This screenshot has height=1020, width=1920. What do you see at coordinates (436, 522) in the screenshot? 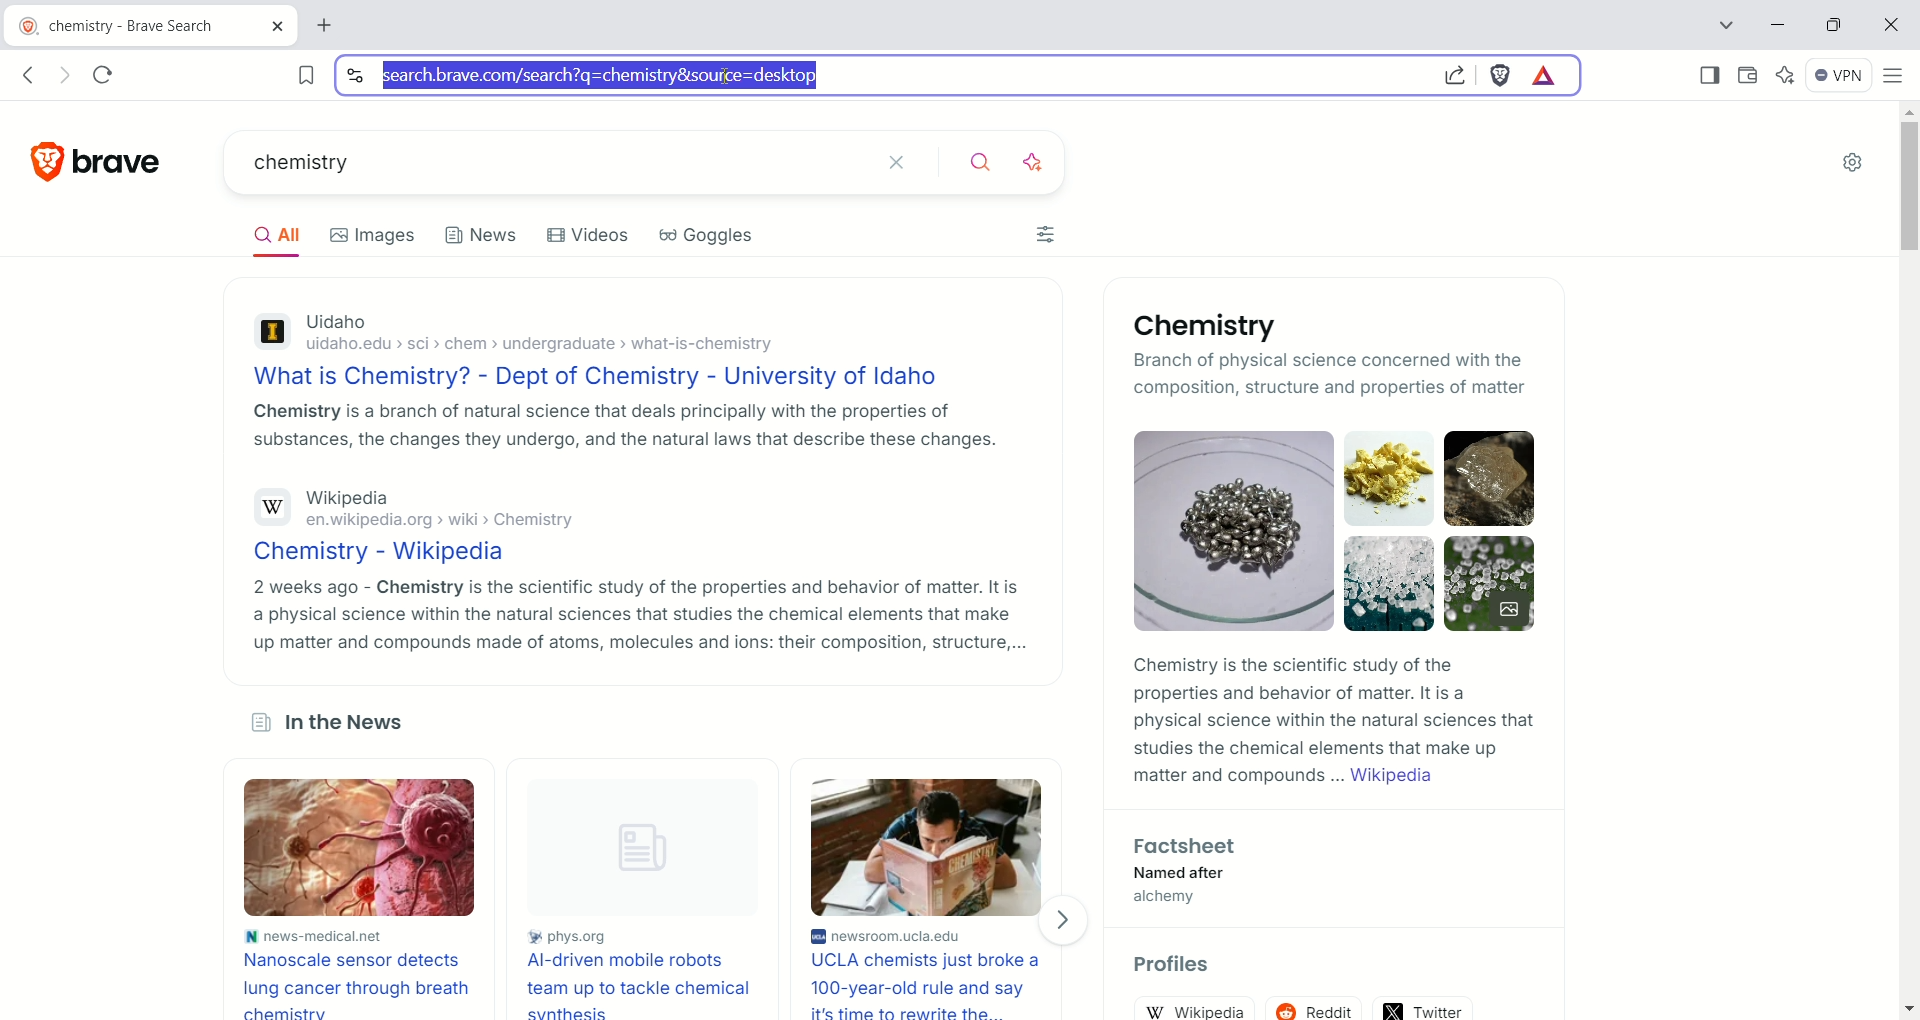
I see `en.wikipedia.org > wiki > Chemistry` at bounding box center [436, 522].